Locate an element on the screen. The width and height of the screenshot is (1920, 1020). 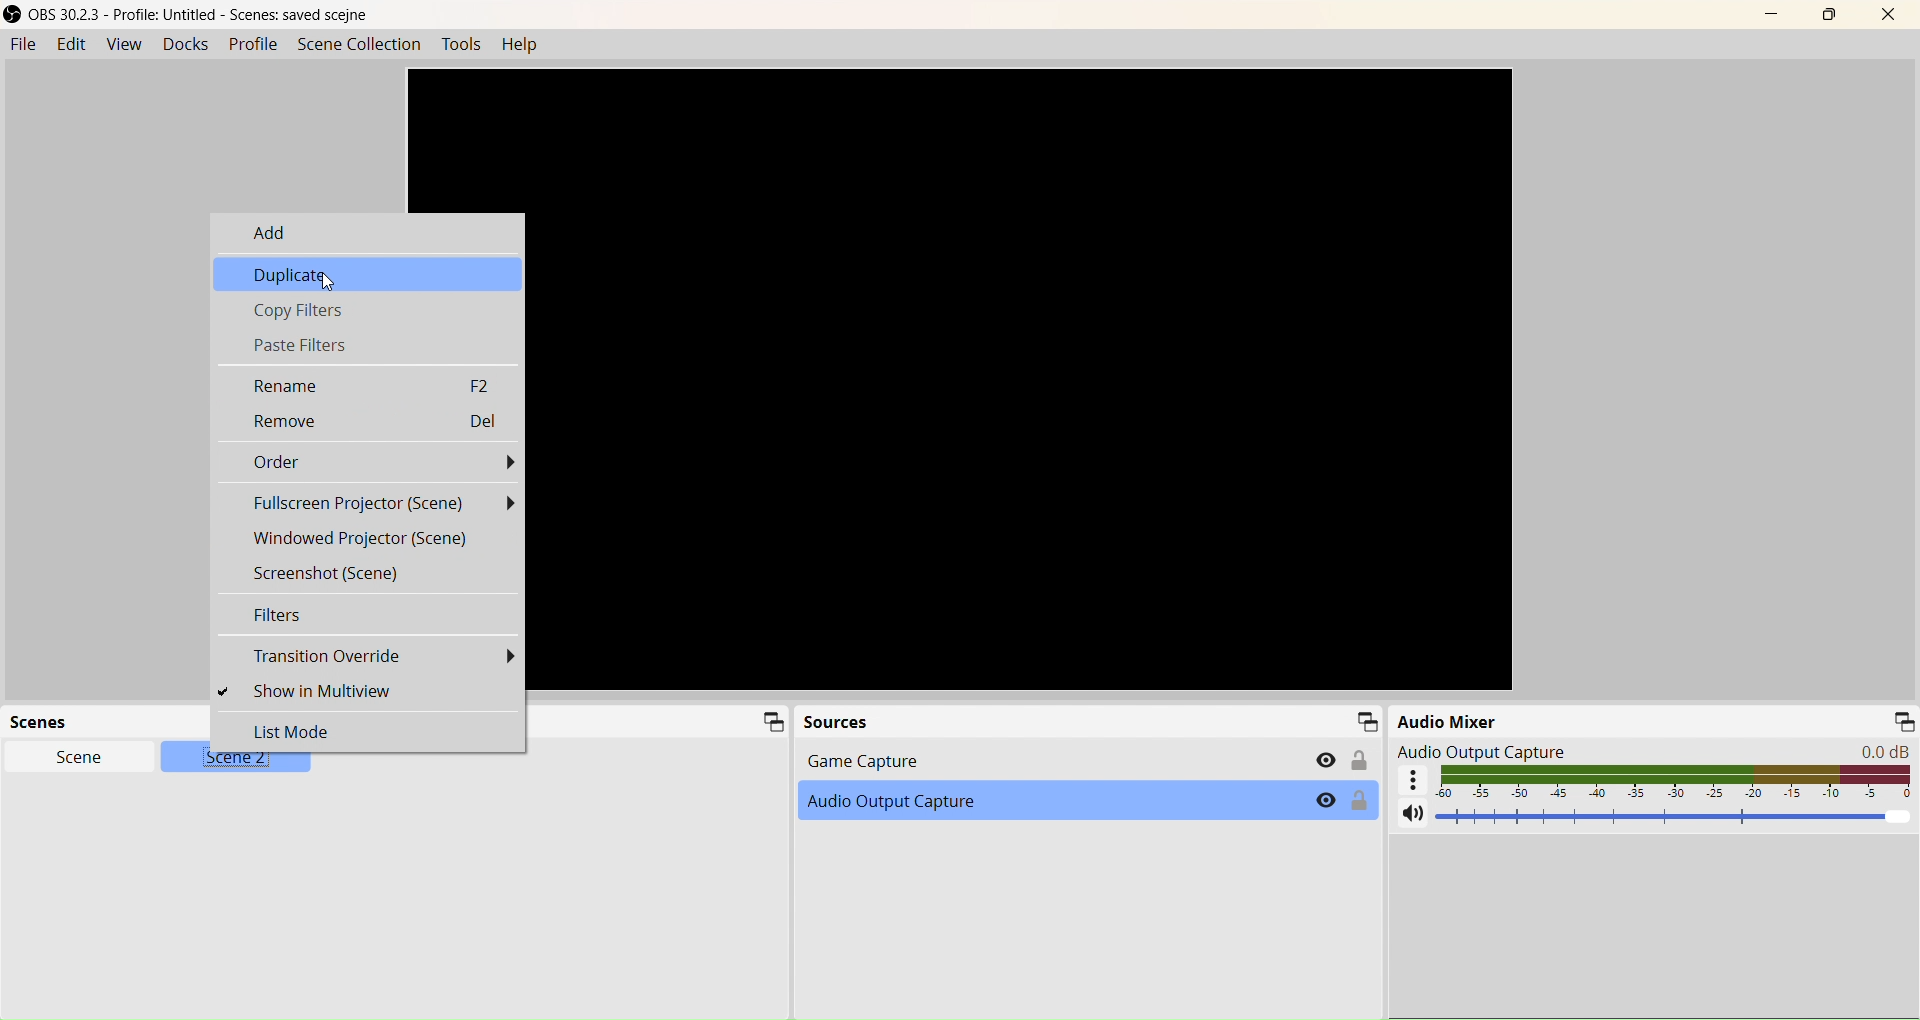
Eye is located at coordinates (1328, 760).